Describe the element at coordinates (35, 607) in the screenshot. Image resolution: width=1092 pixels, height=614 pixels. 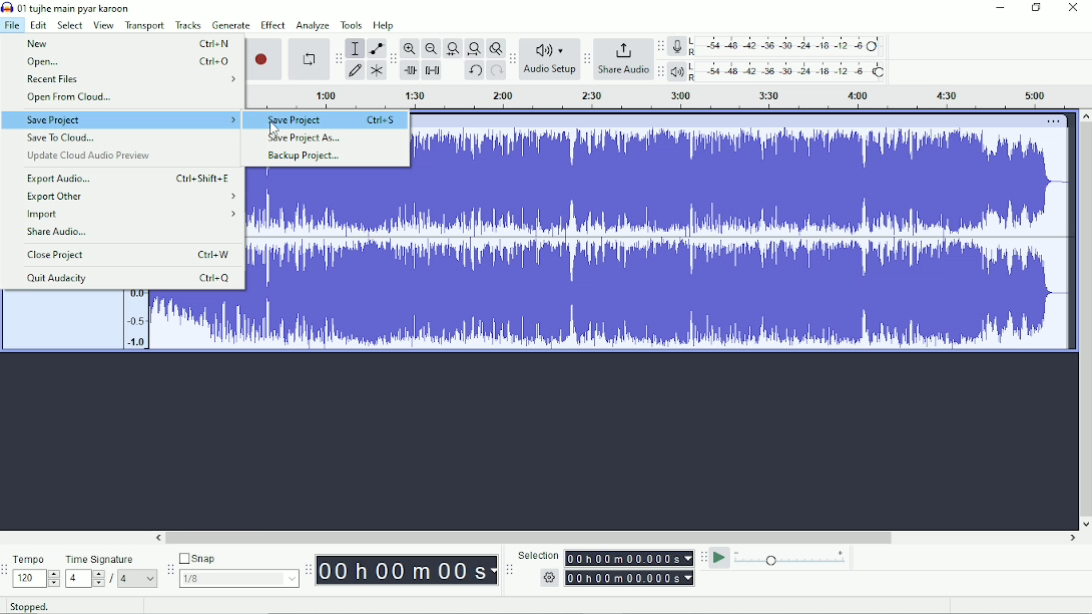
I see `Stopped` at that location.